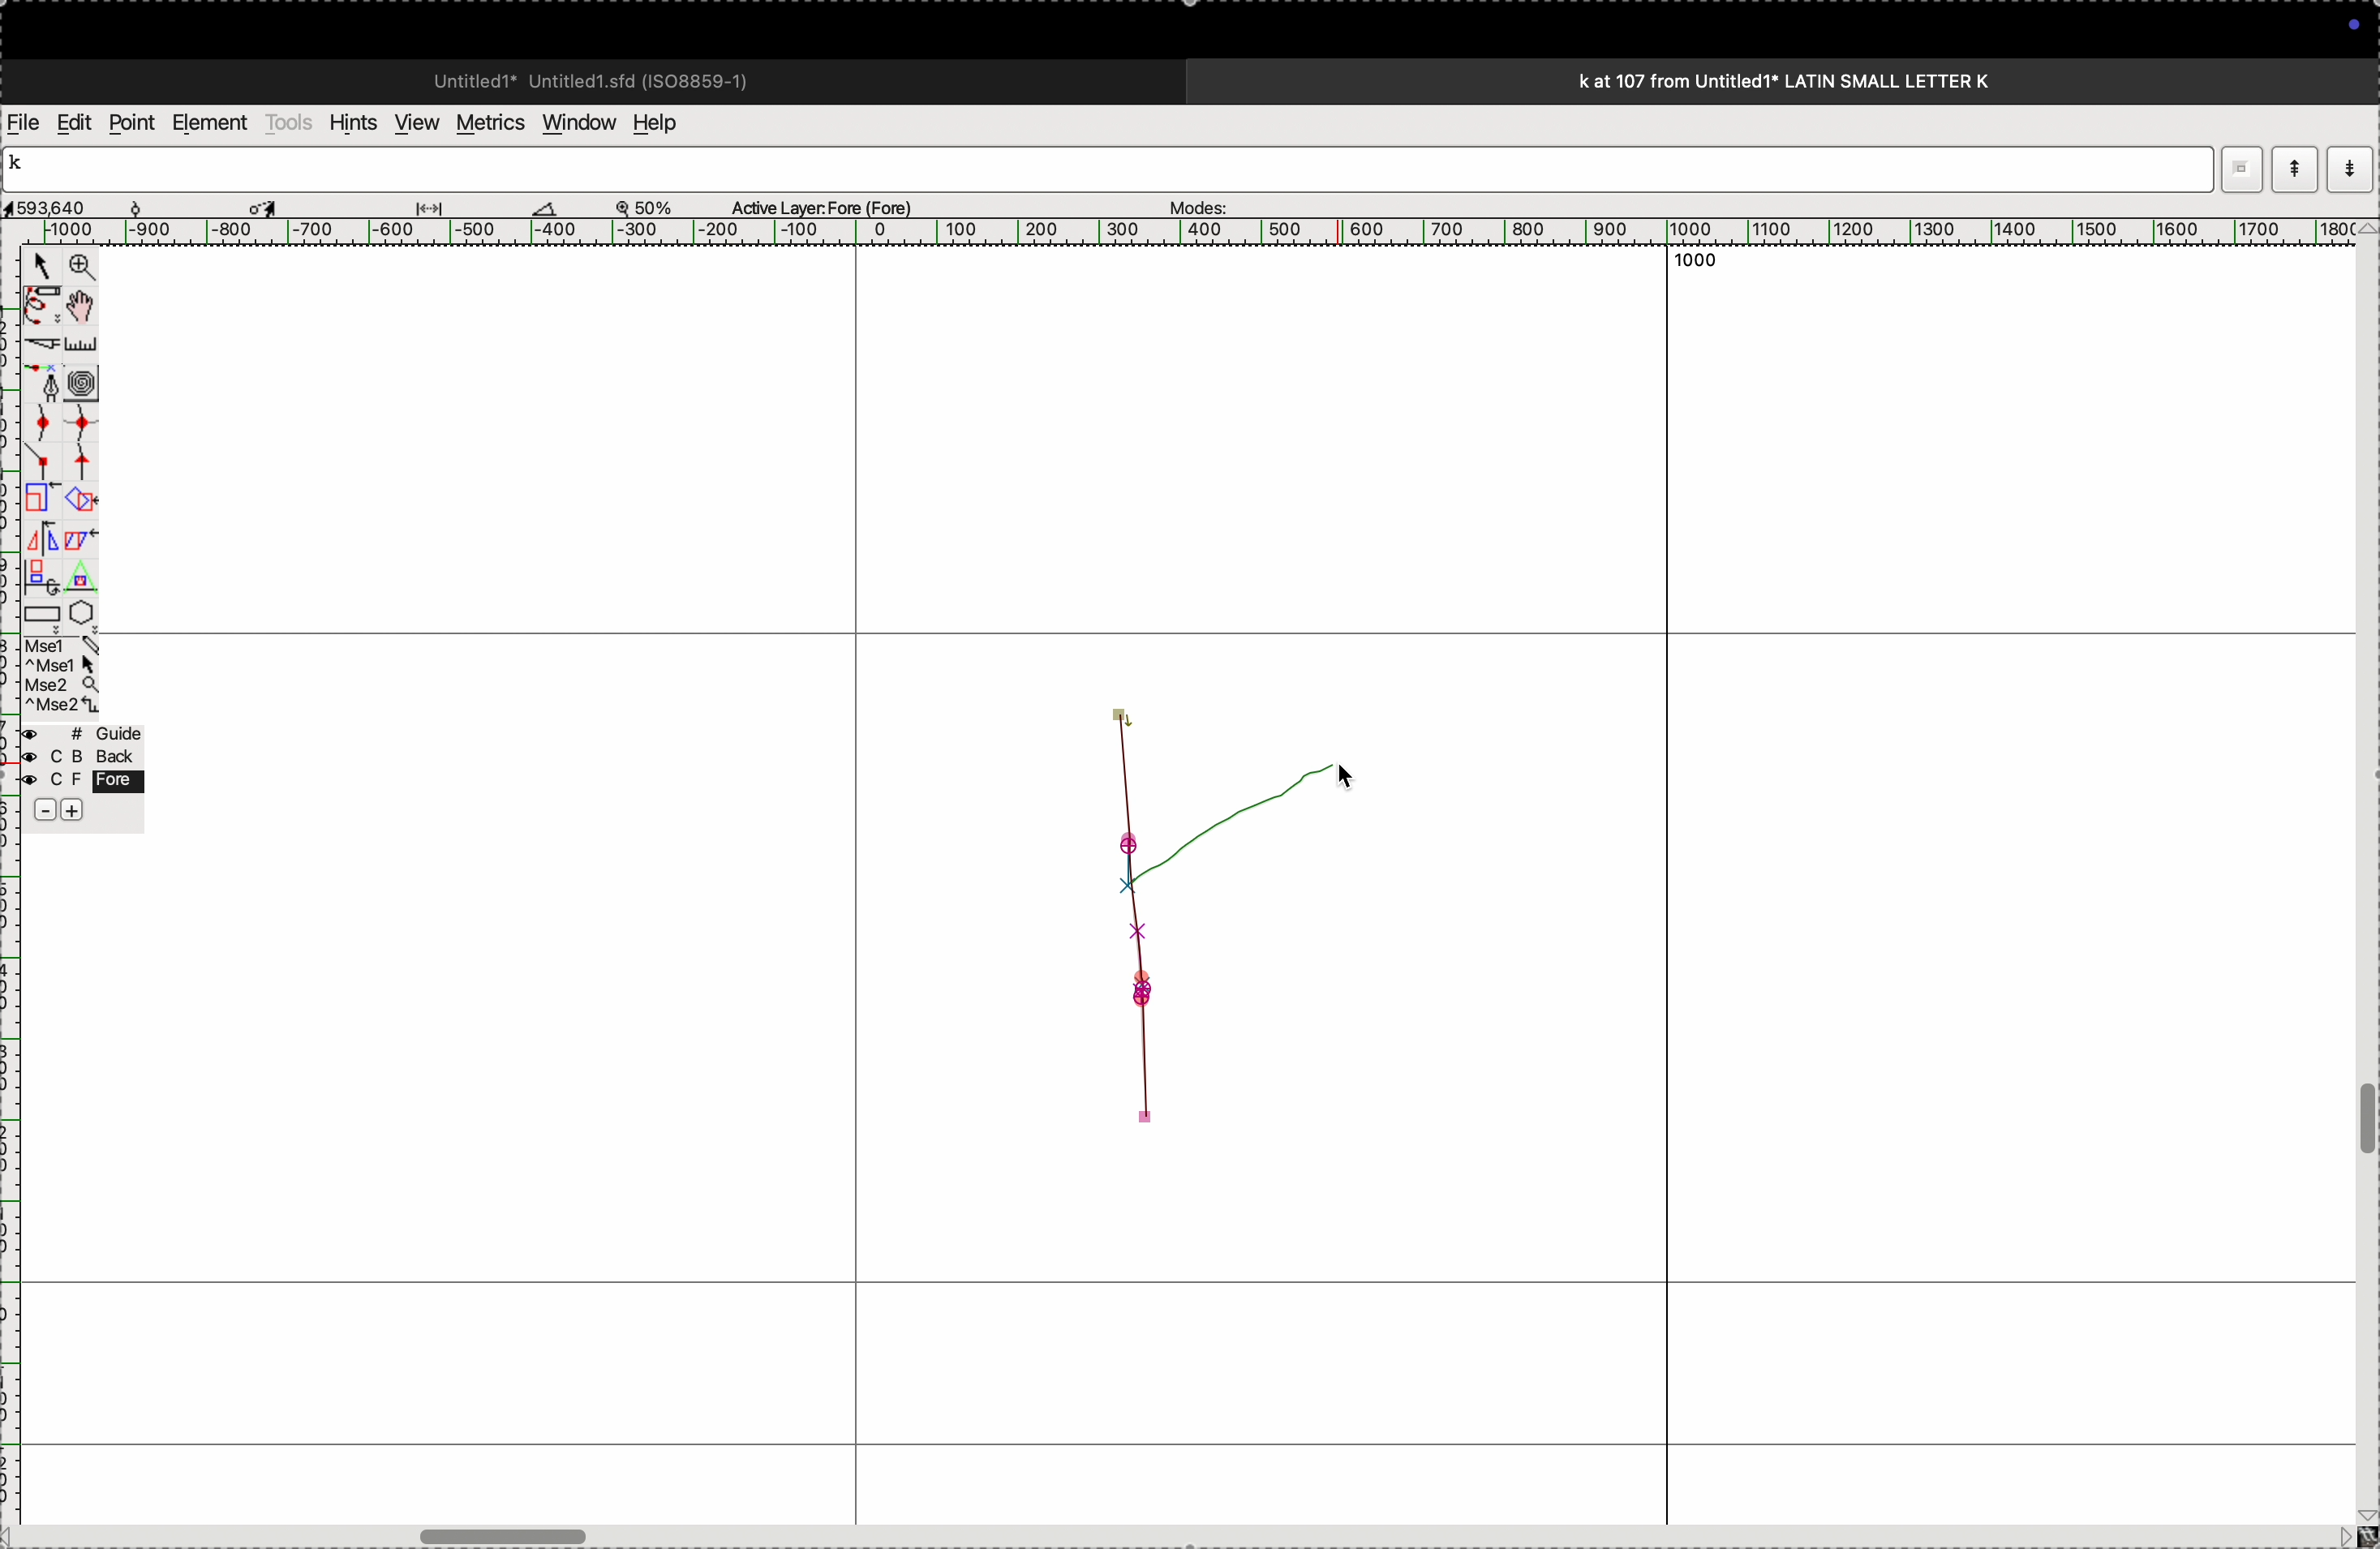 The width and height of the screenshot is (2380, 1549). I want to click on apply, so click(81, 553).